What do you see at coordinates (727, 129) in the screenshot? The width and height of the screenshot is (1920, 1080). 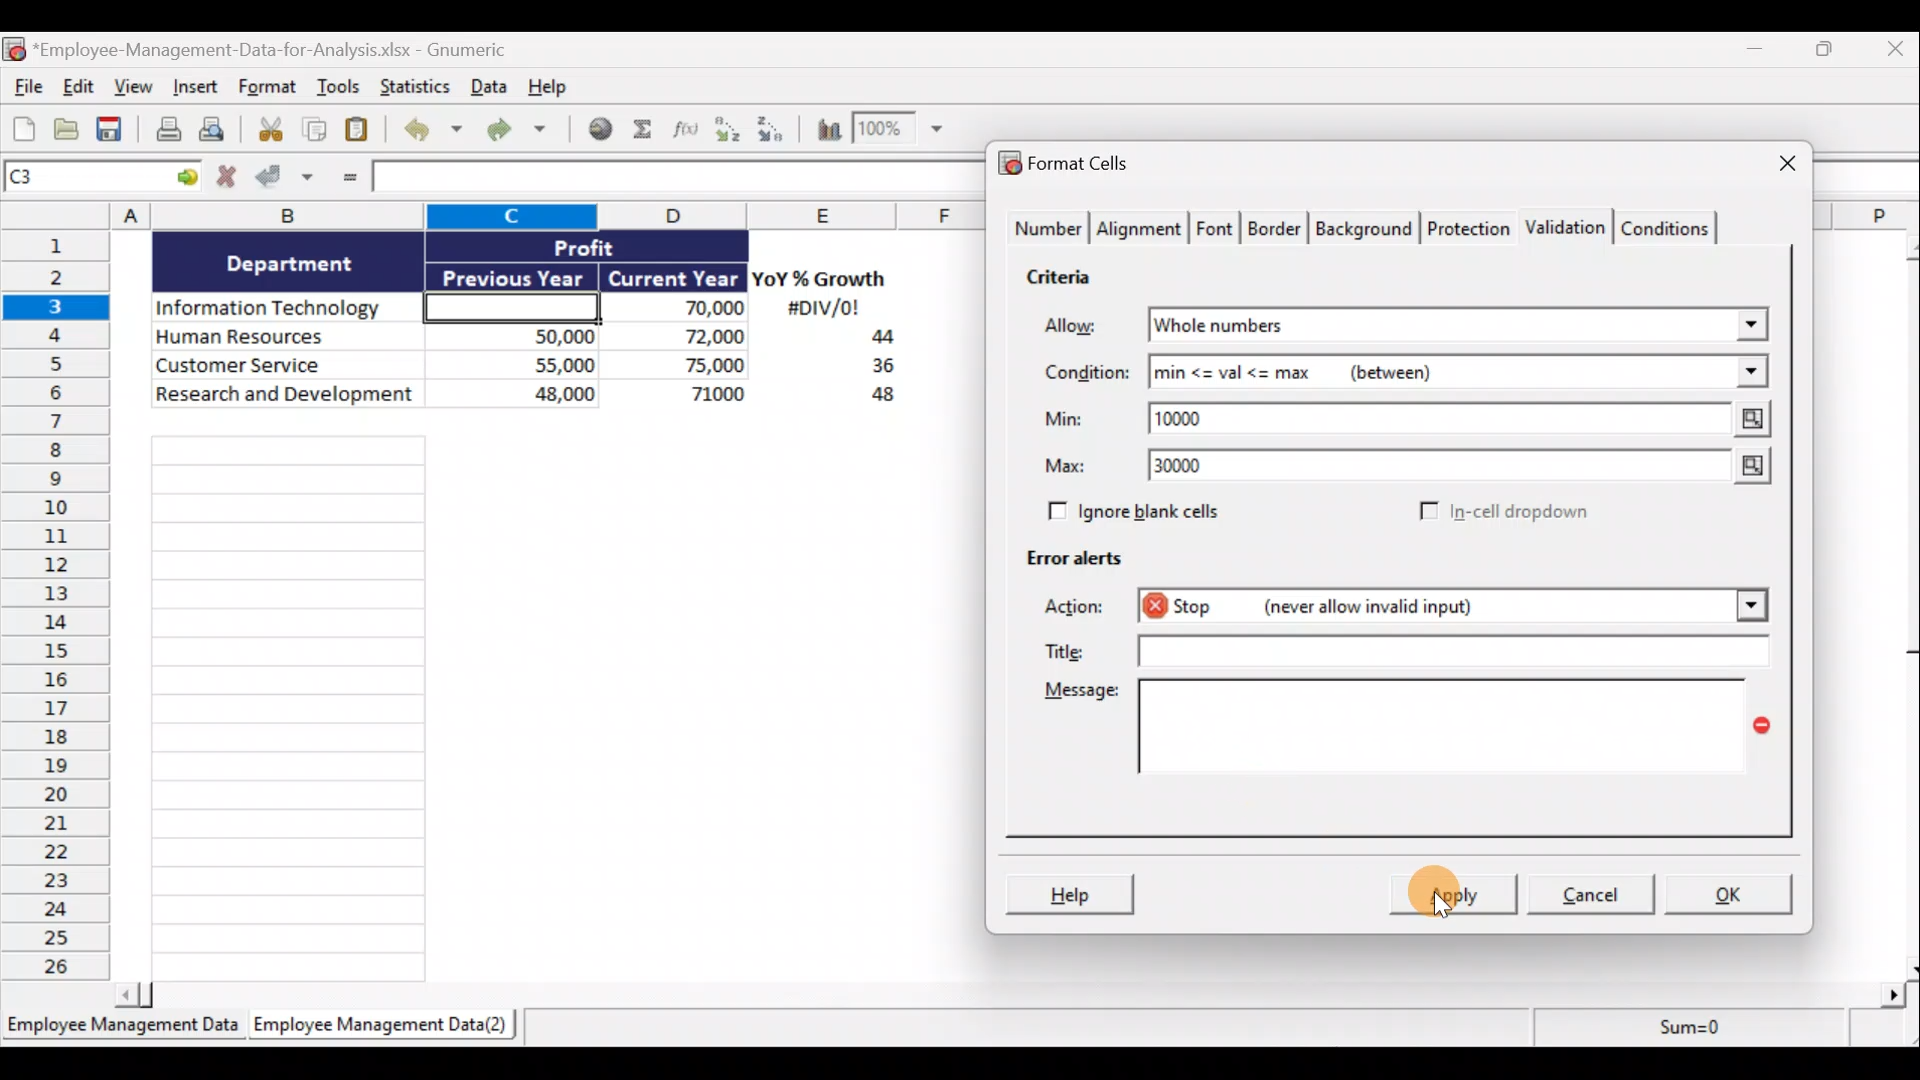 I see `Sort ascending` at bounding box center [727, 129].